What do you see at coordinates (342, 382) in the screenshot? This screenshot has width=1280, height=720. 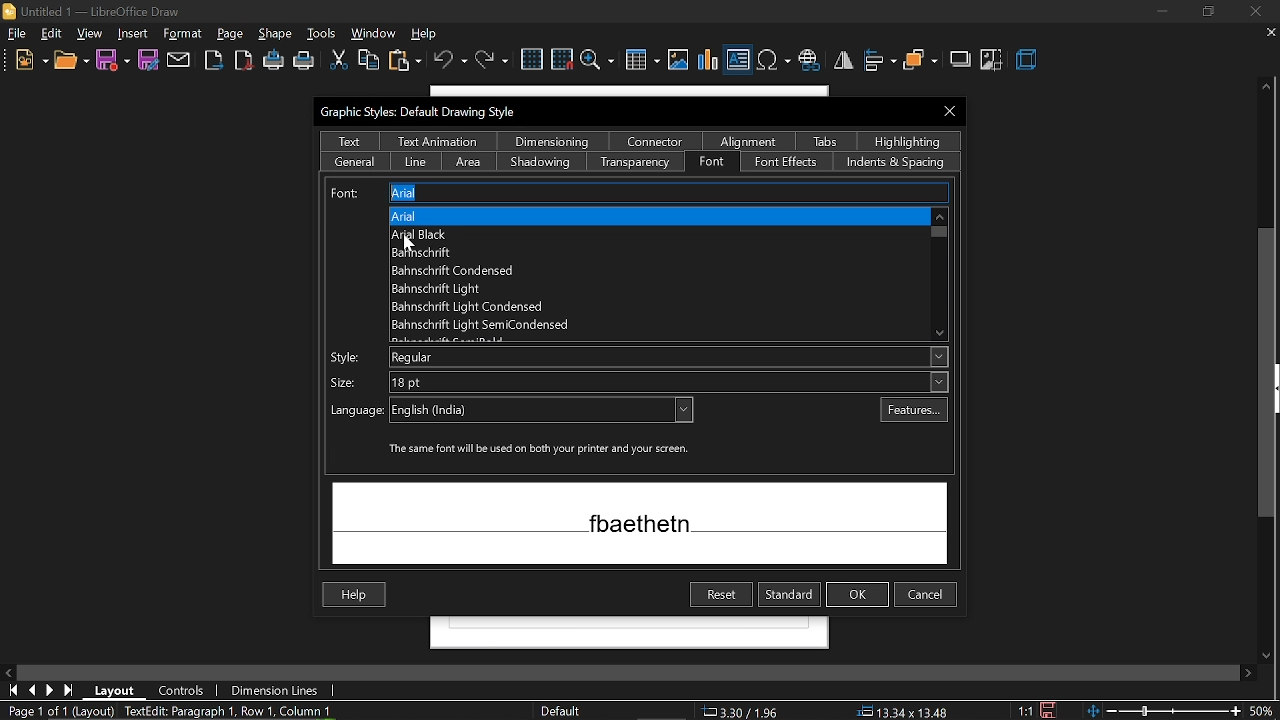 I see `size` at bounding box center [342, 382].